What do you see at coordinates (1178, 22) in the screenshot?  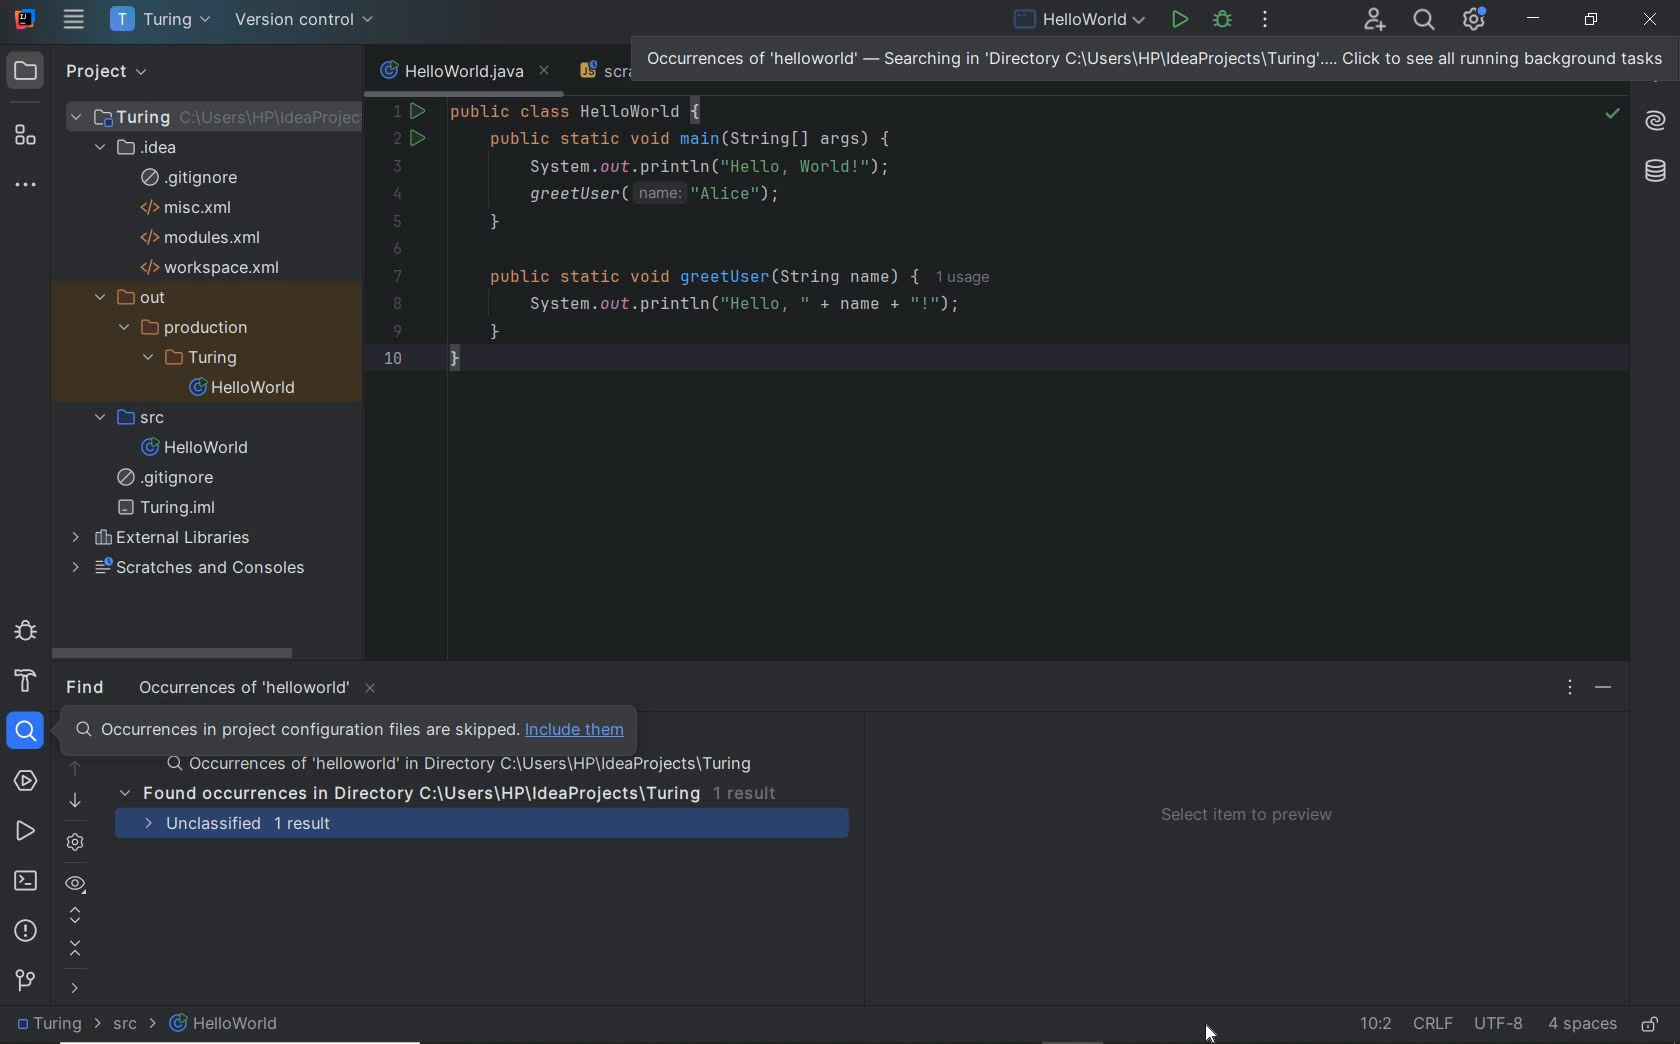 I see `run` at bounding box center [1178, 22].